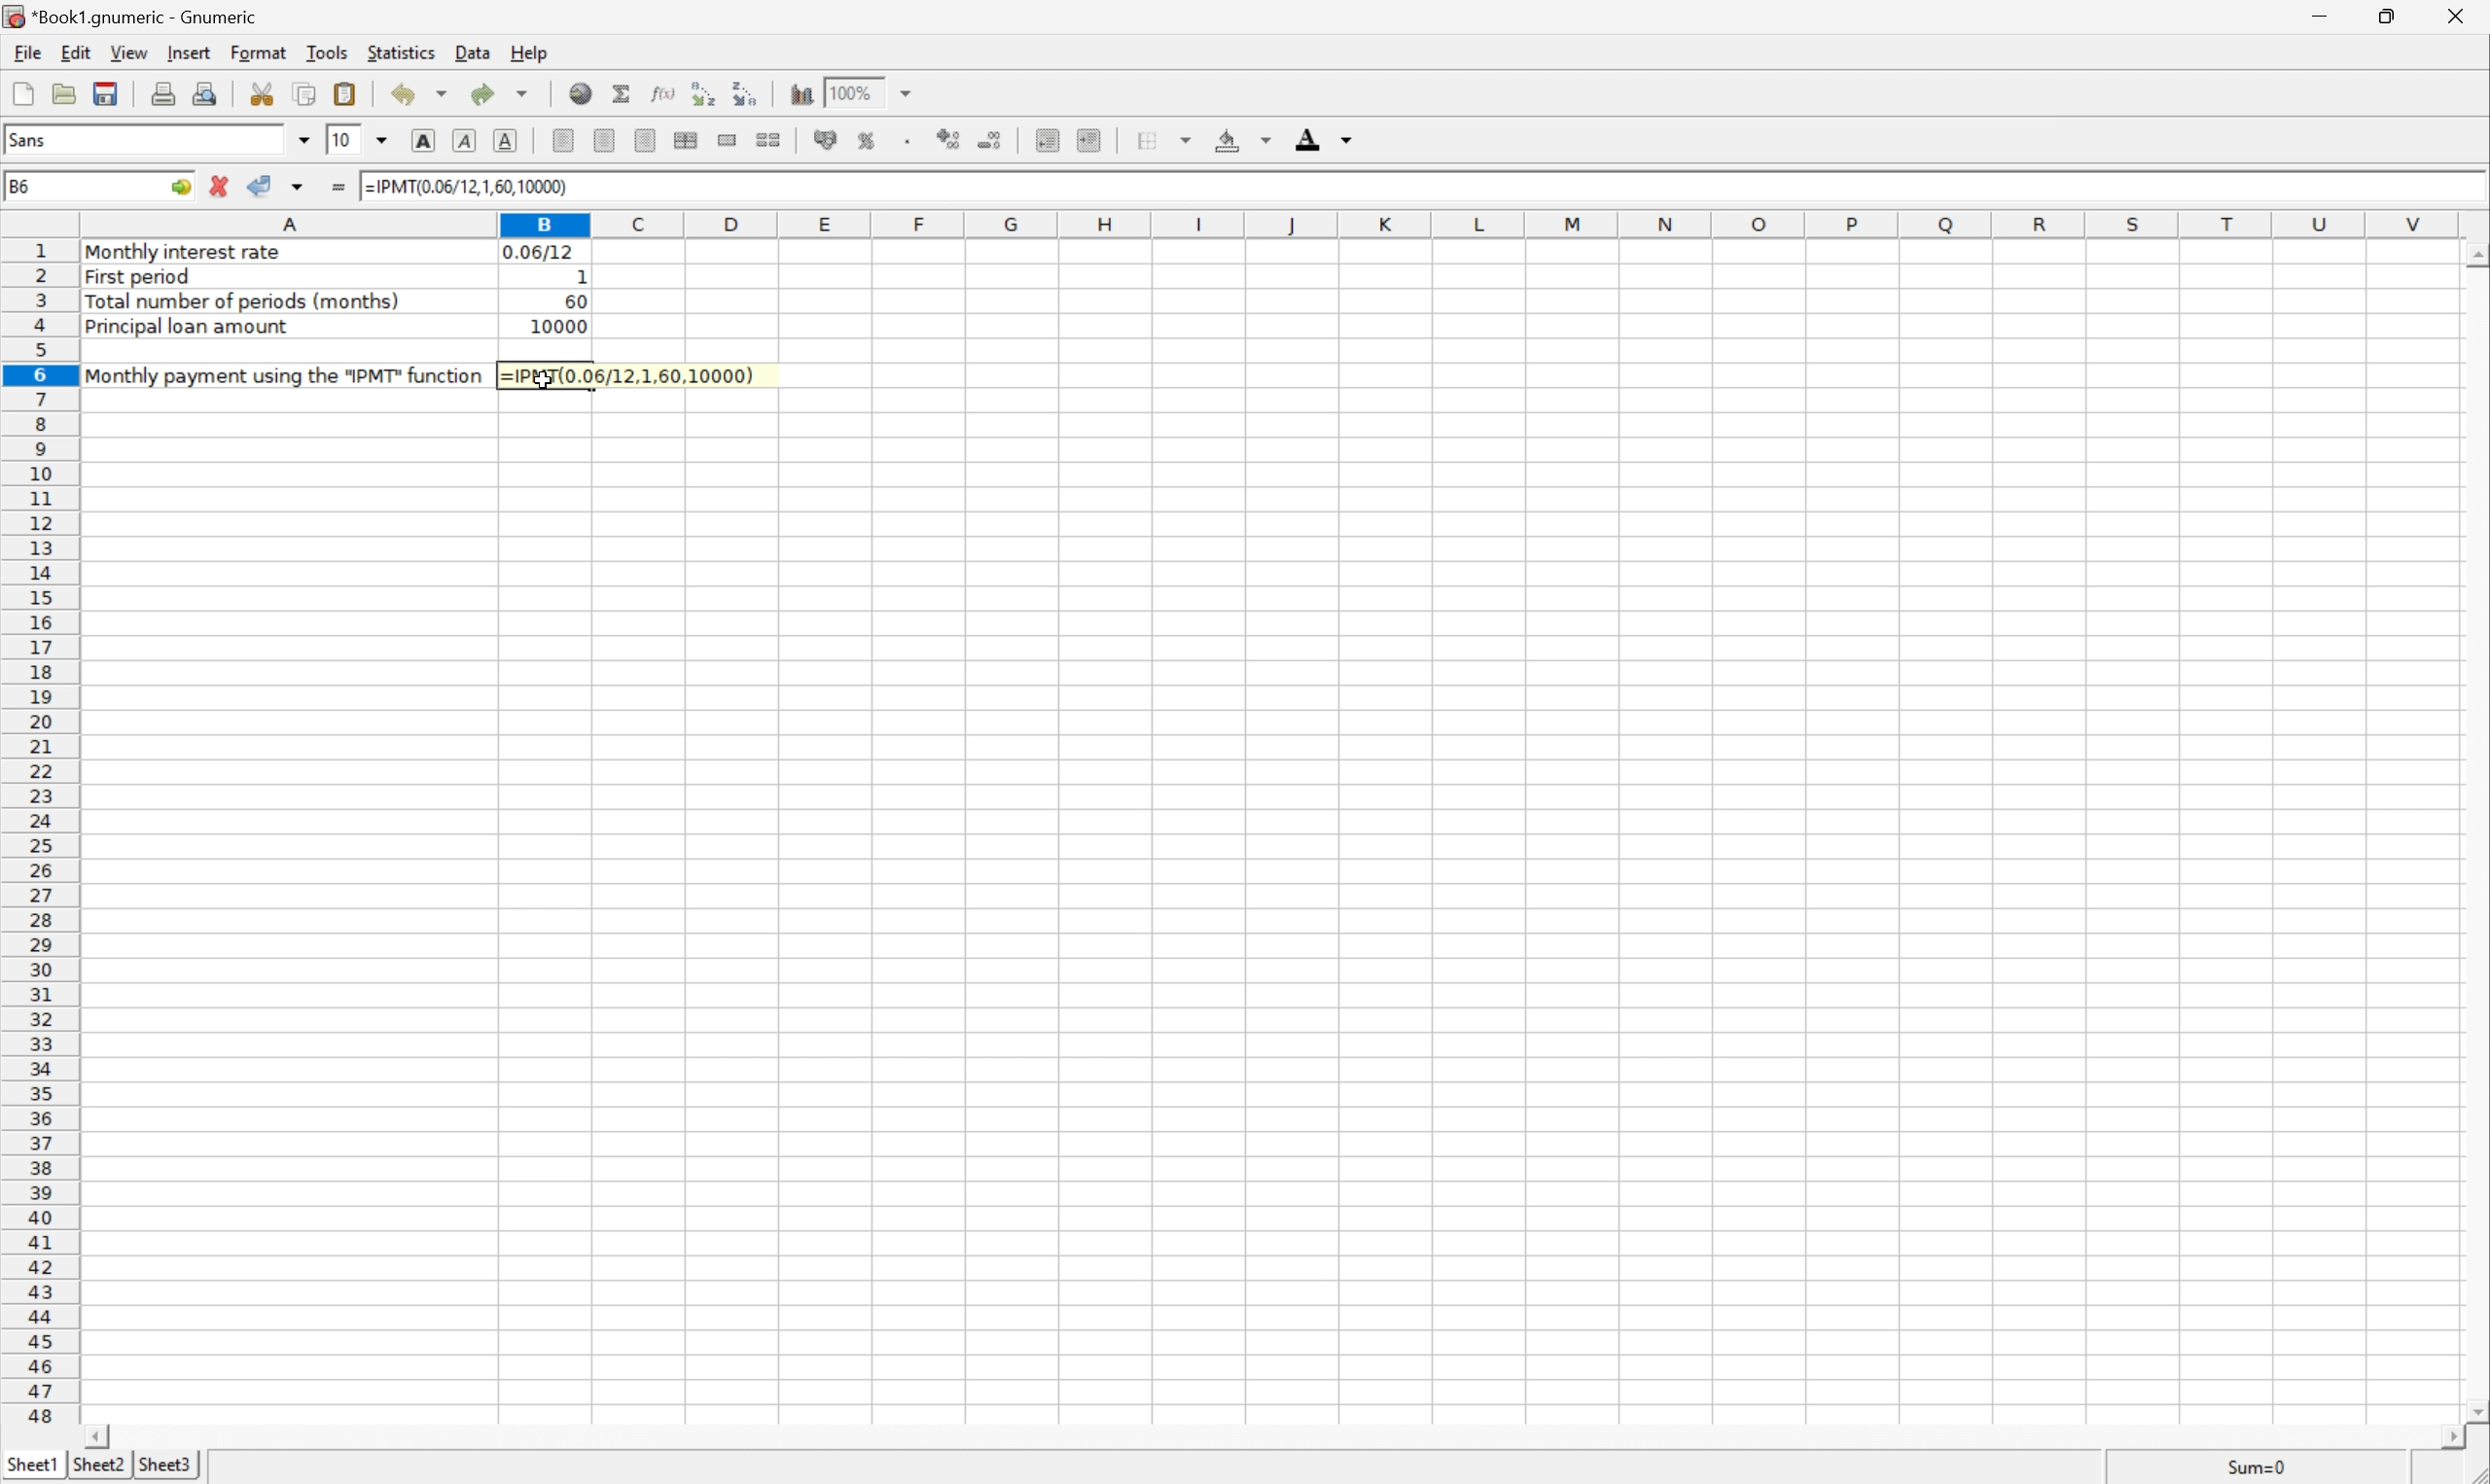 The width and height of the screenshot is (2490, 1484). What do you see at coordinates (560, 140) in the screenshot?
I see `Align Left` at bounding box center [560, 140].